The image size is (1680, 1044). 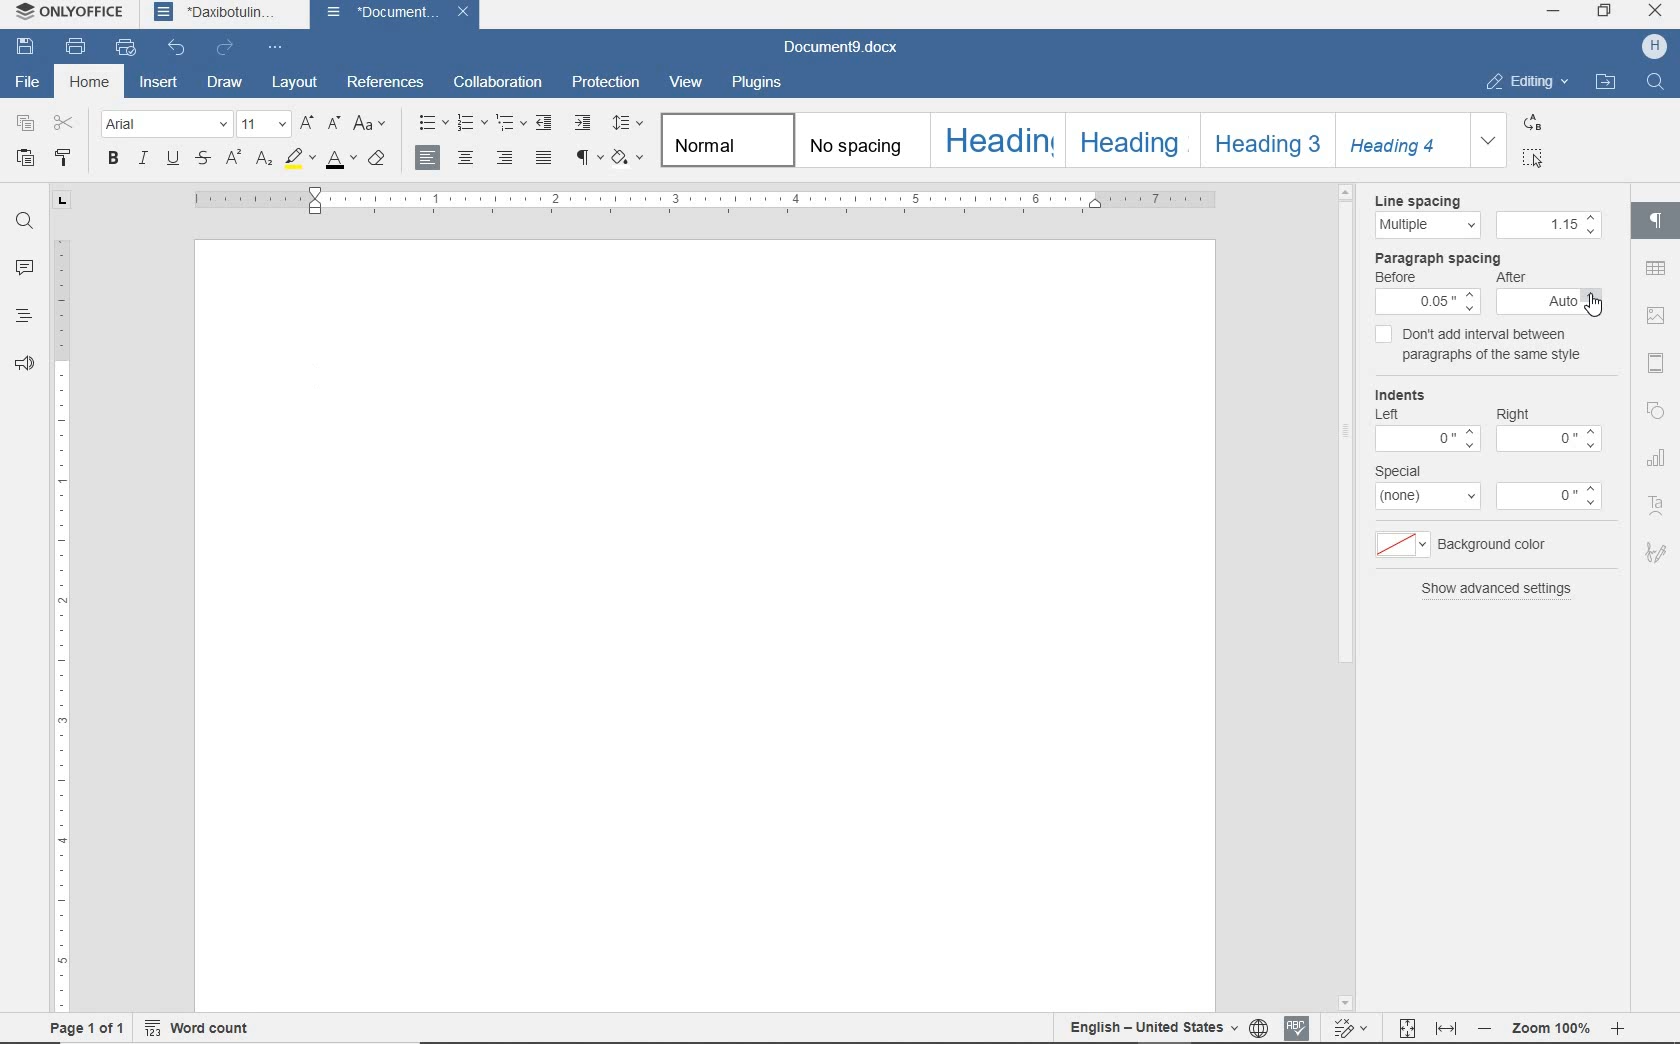 I want to click on word count, so click(x=196, y=1027).